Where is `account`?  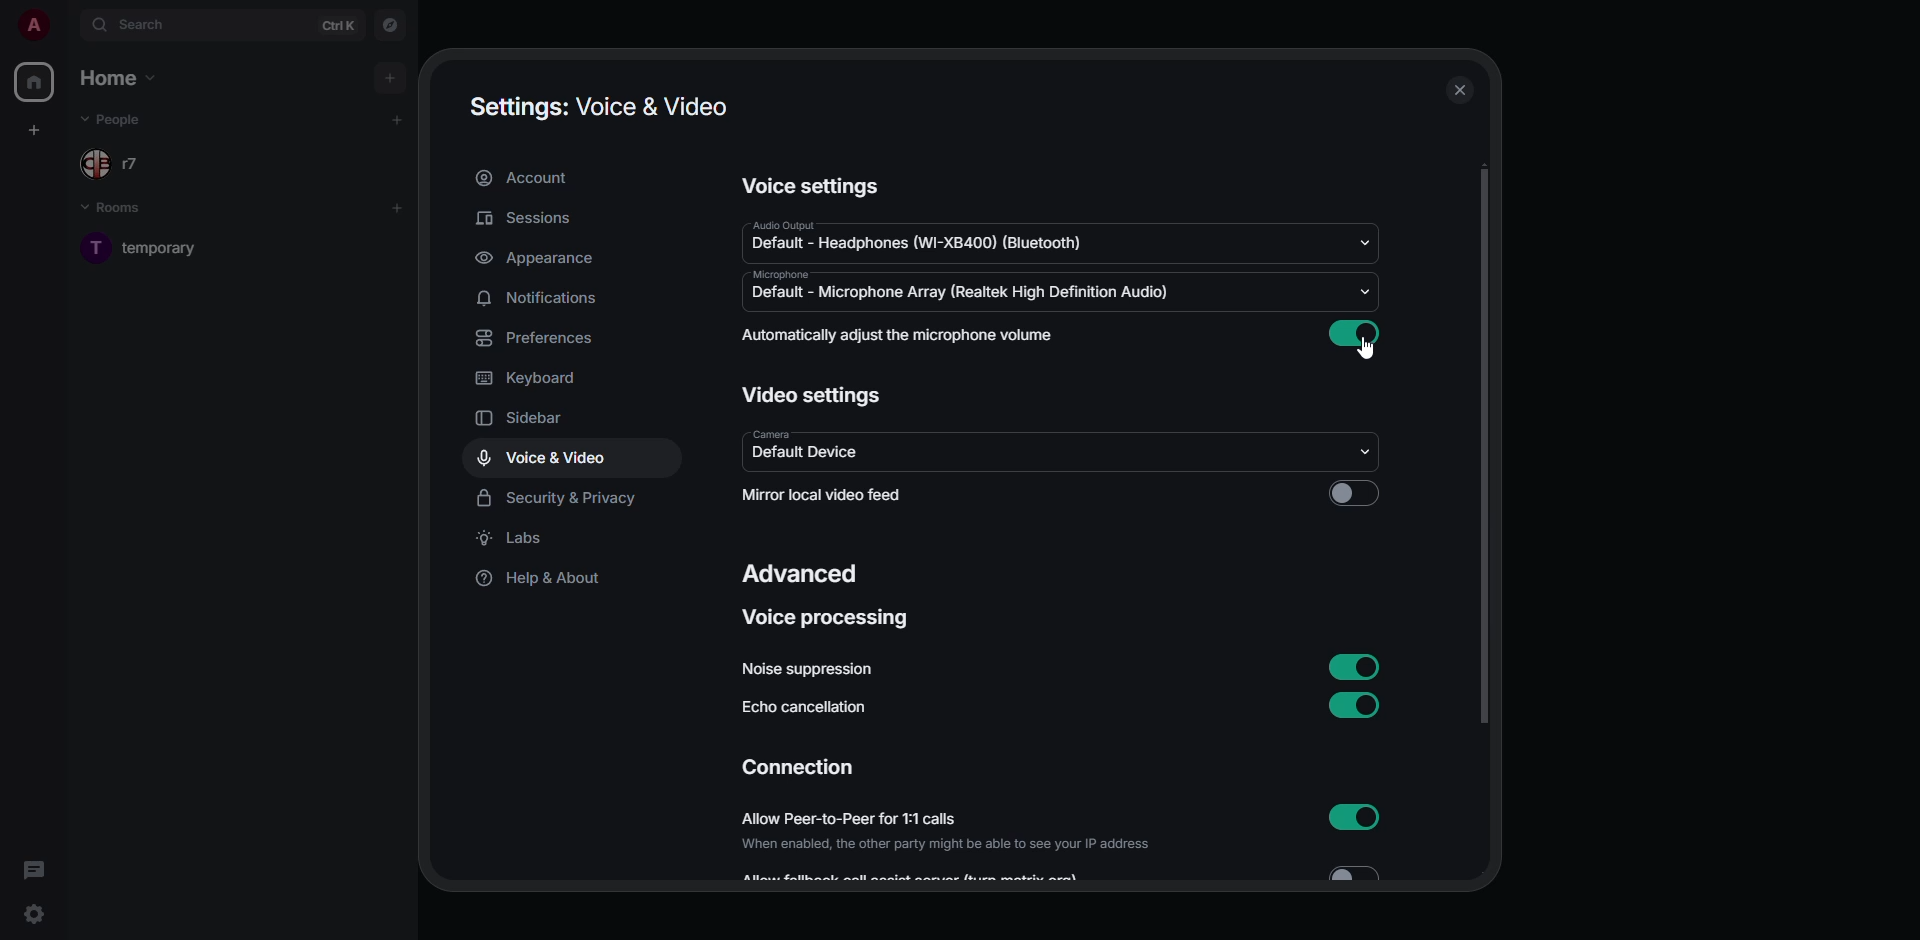
account is located at coordinates (526, 178).